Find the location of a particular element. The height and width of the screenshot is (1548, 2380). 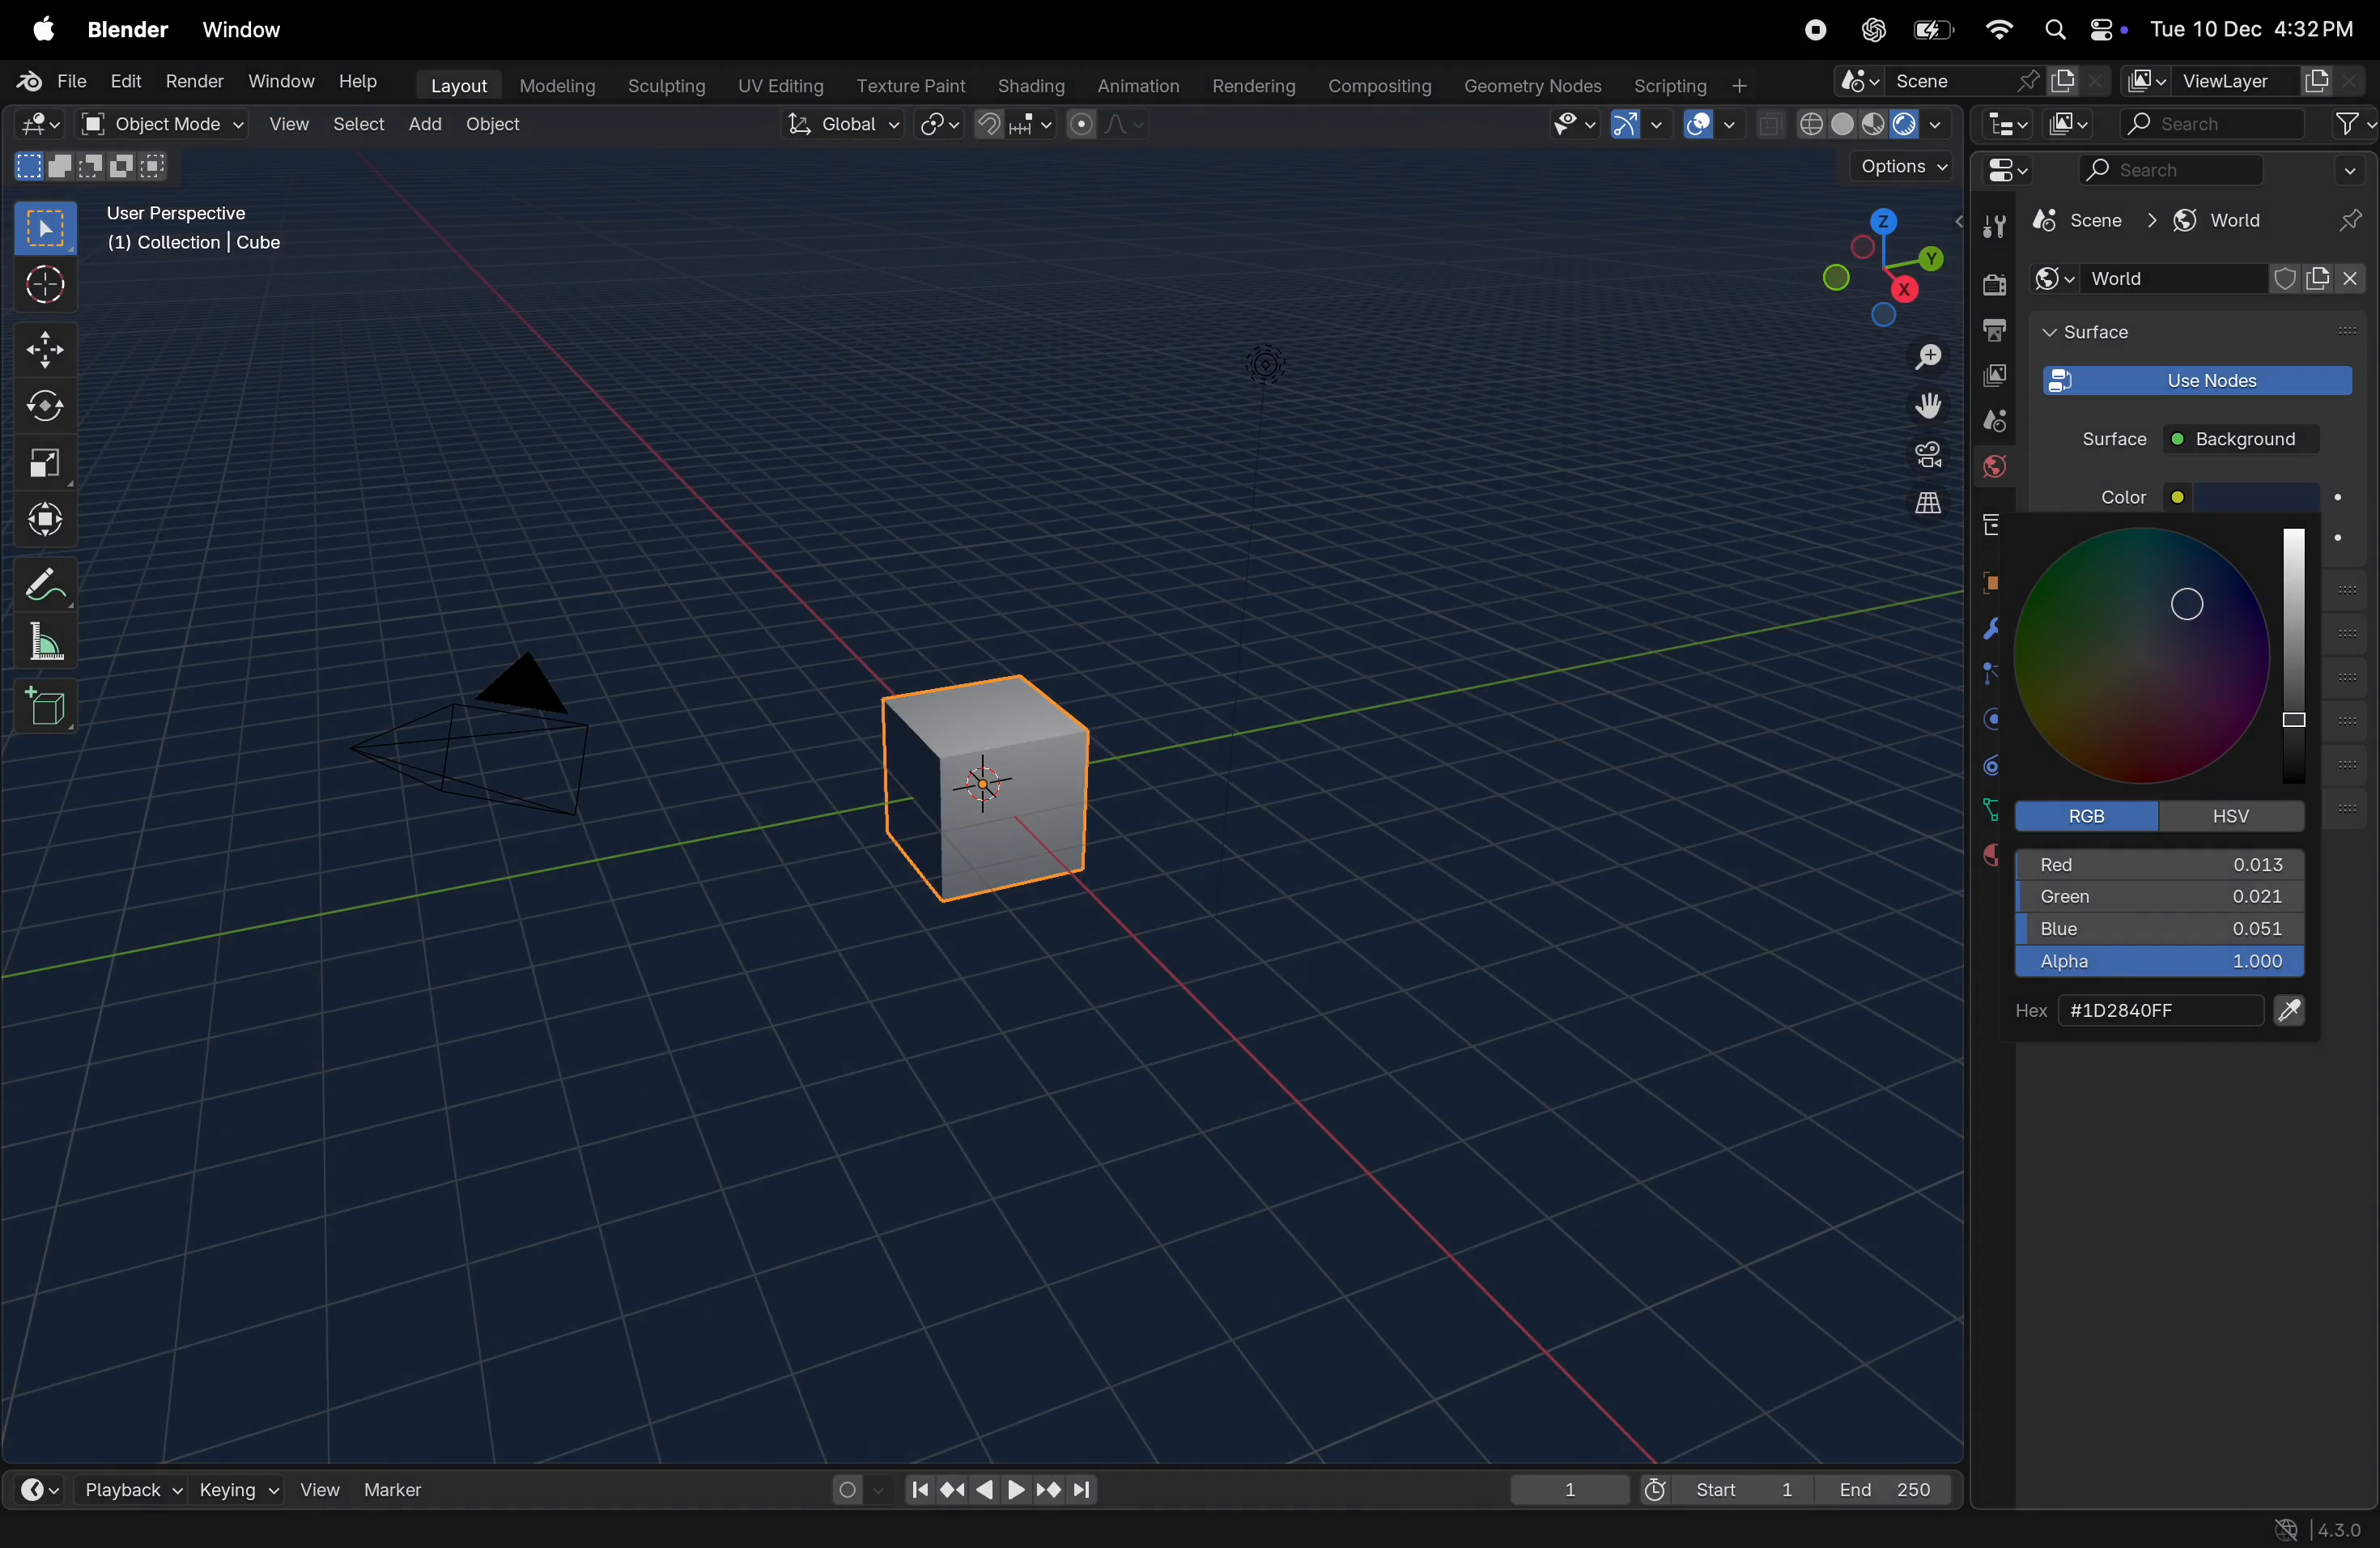

Sculpting is located at coordinates (661, 86).